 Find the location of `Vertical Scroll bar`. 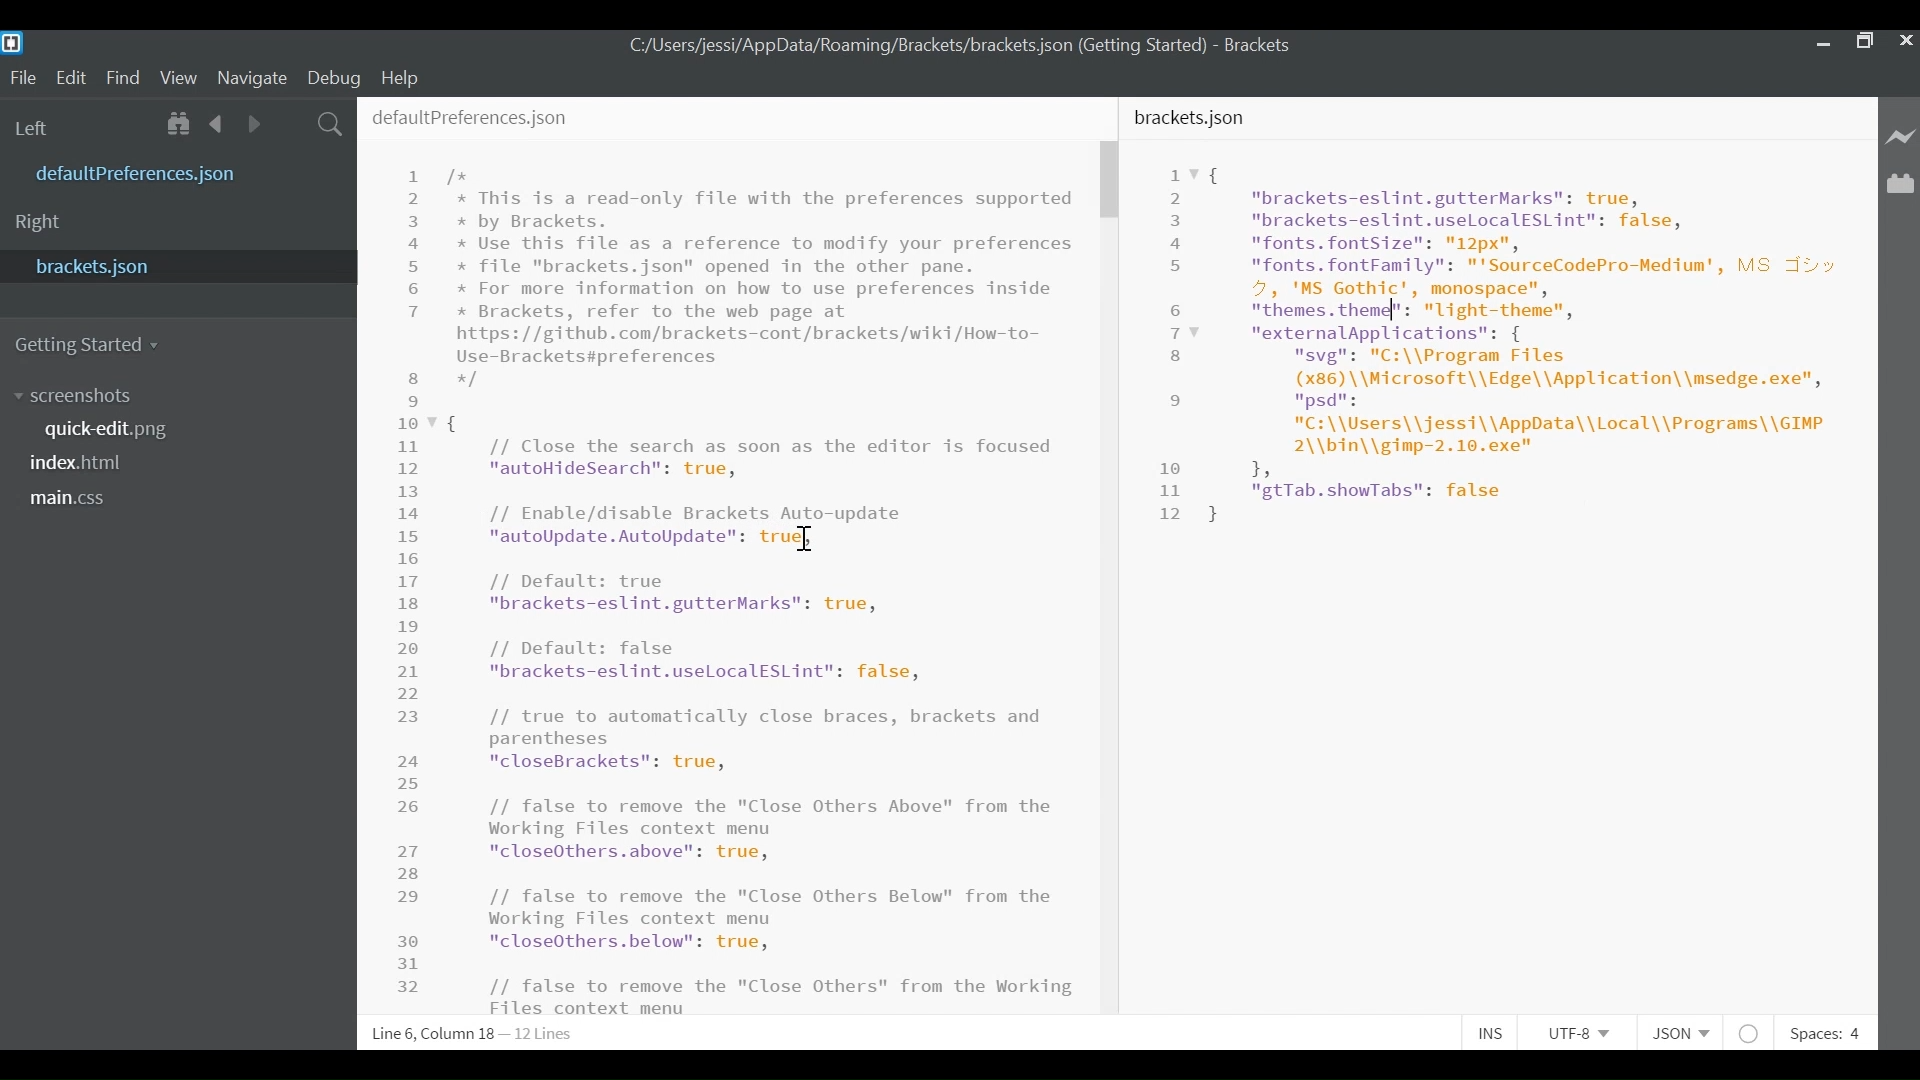

Vertical Scroll bar is located at coordinates (1108, 181).